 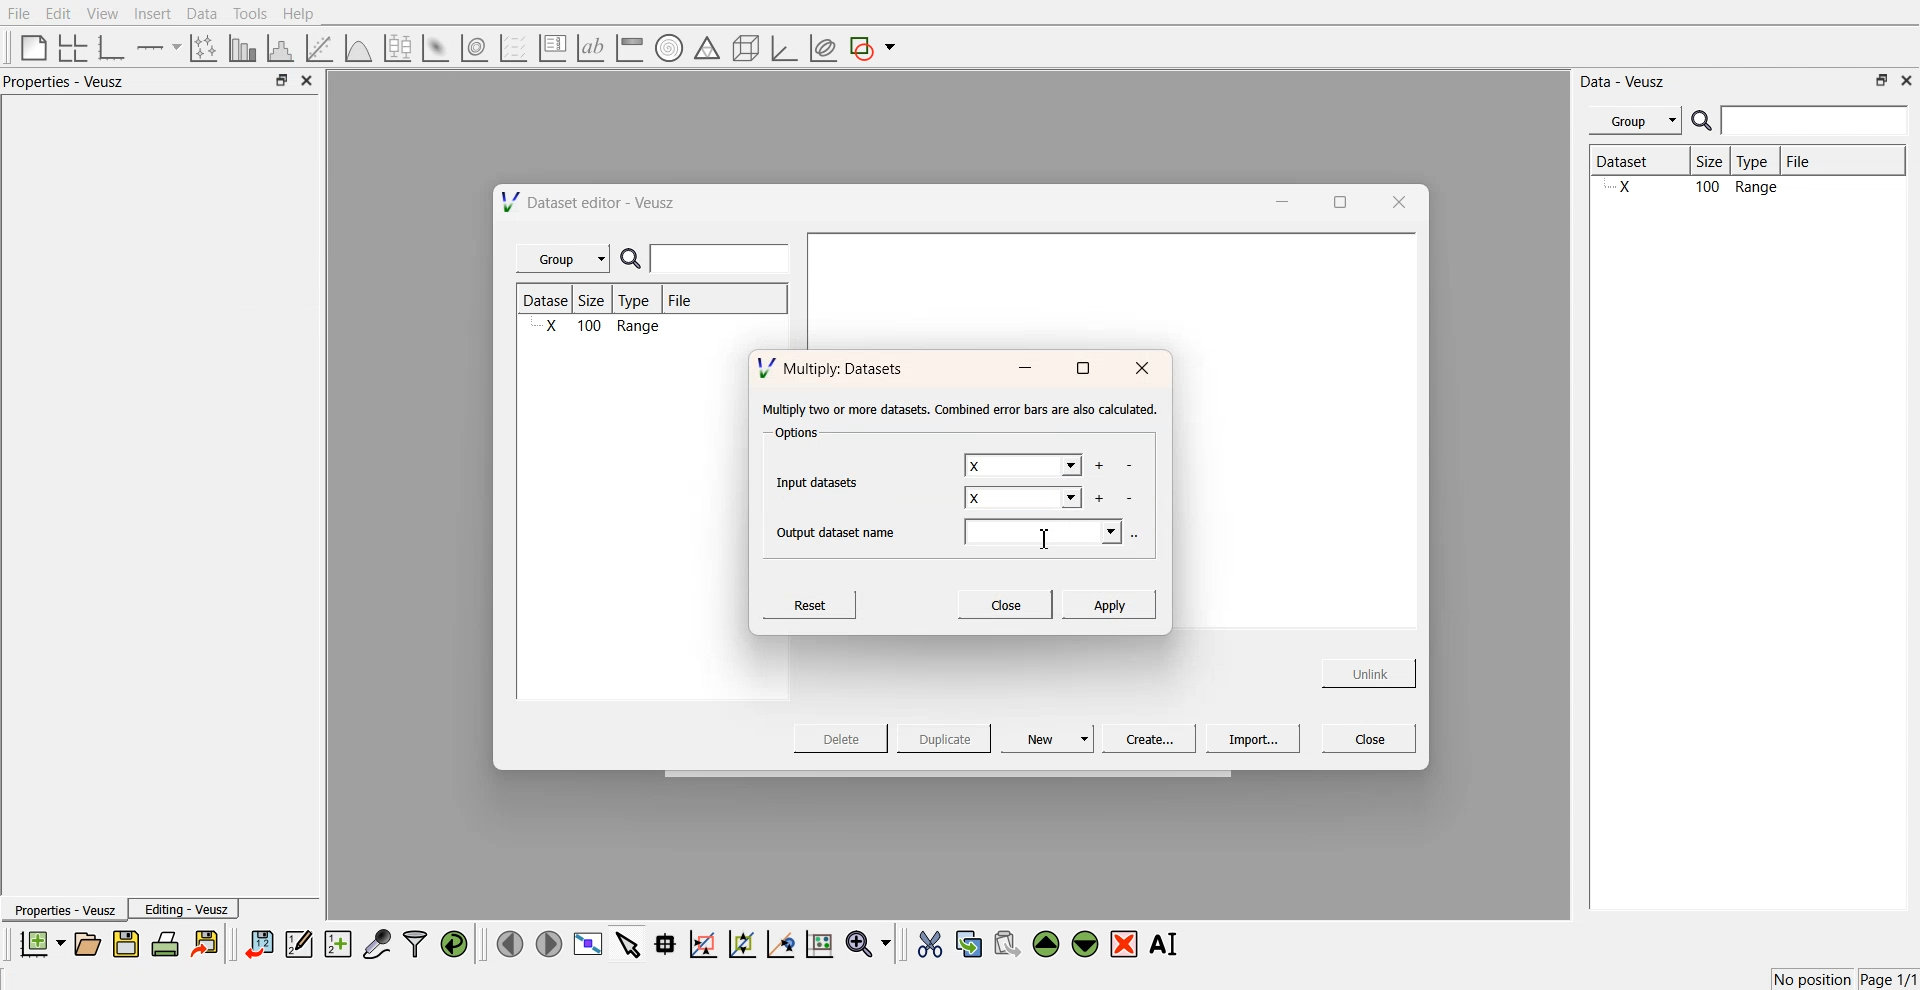 What do you see at coordinates (308, 81) in the screenshot?
I see `close` at bounding box center [308, 81].